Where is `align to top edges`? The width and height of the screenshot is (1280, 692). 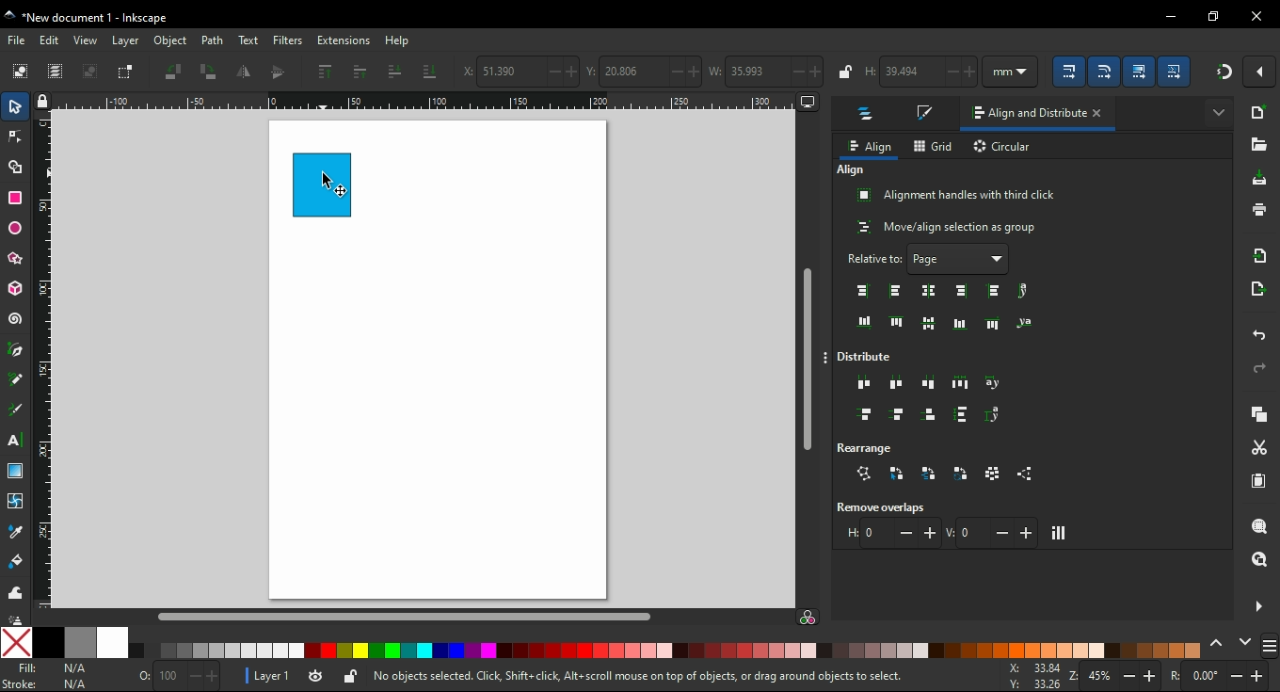
align to top edges is located at coordinates (897, 321).